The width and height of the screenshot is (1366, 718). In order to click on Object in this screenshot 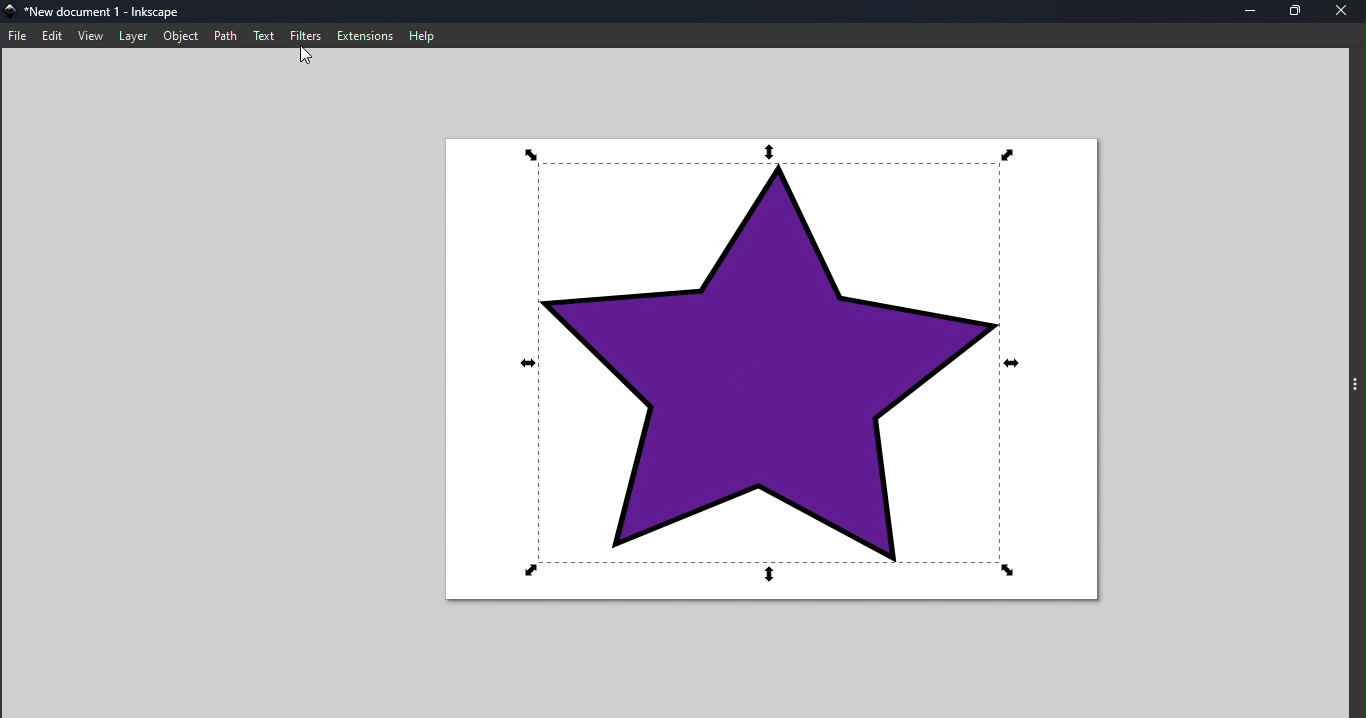, I will do `click(181, 37)`.